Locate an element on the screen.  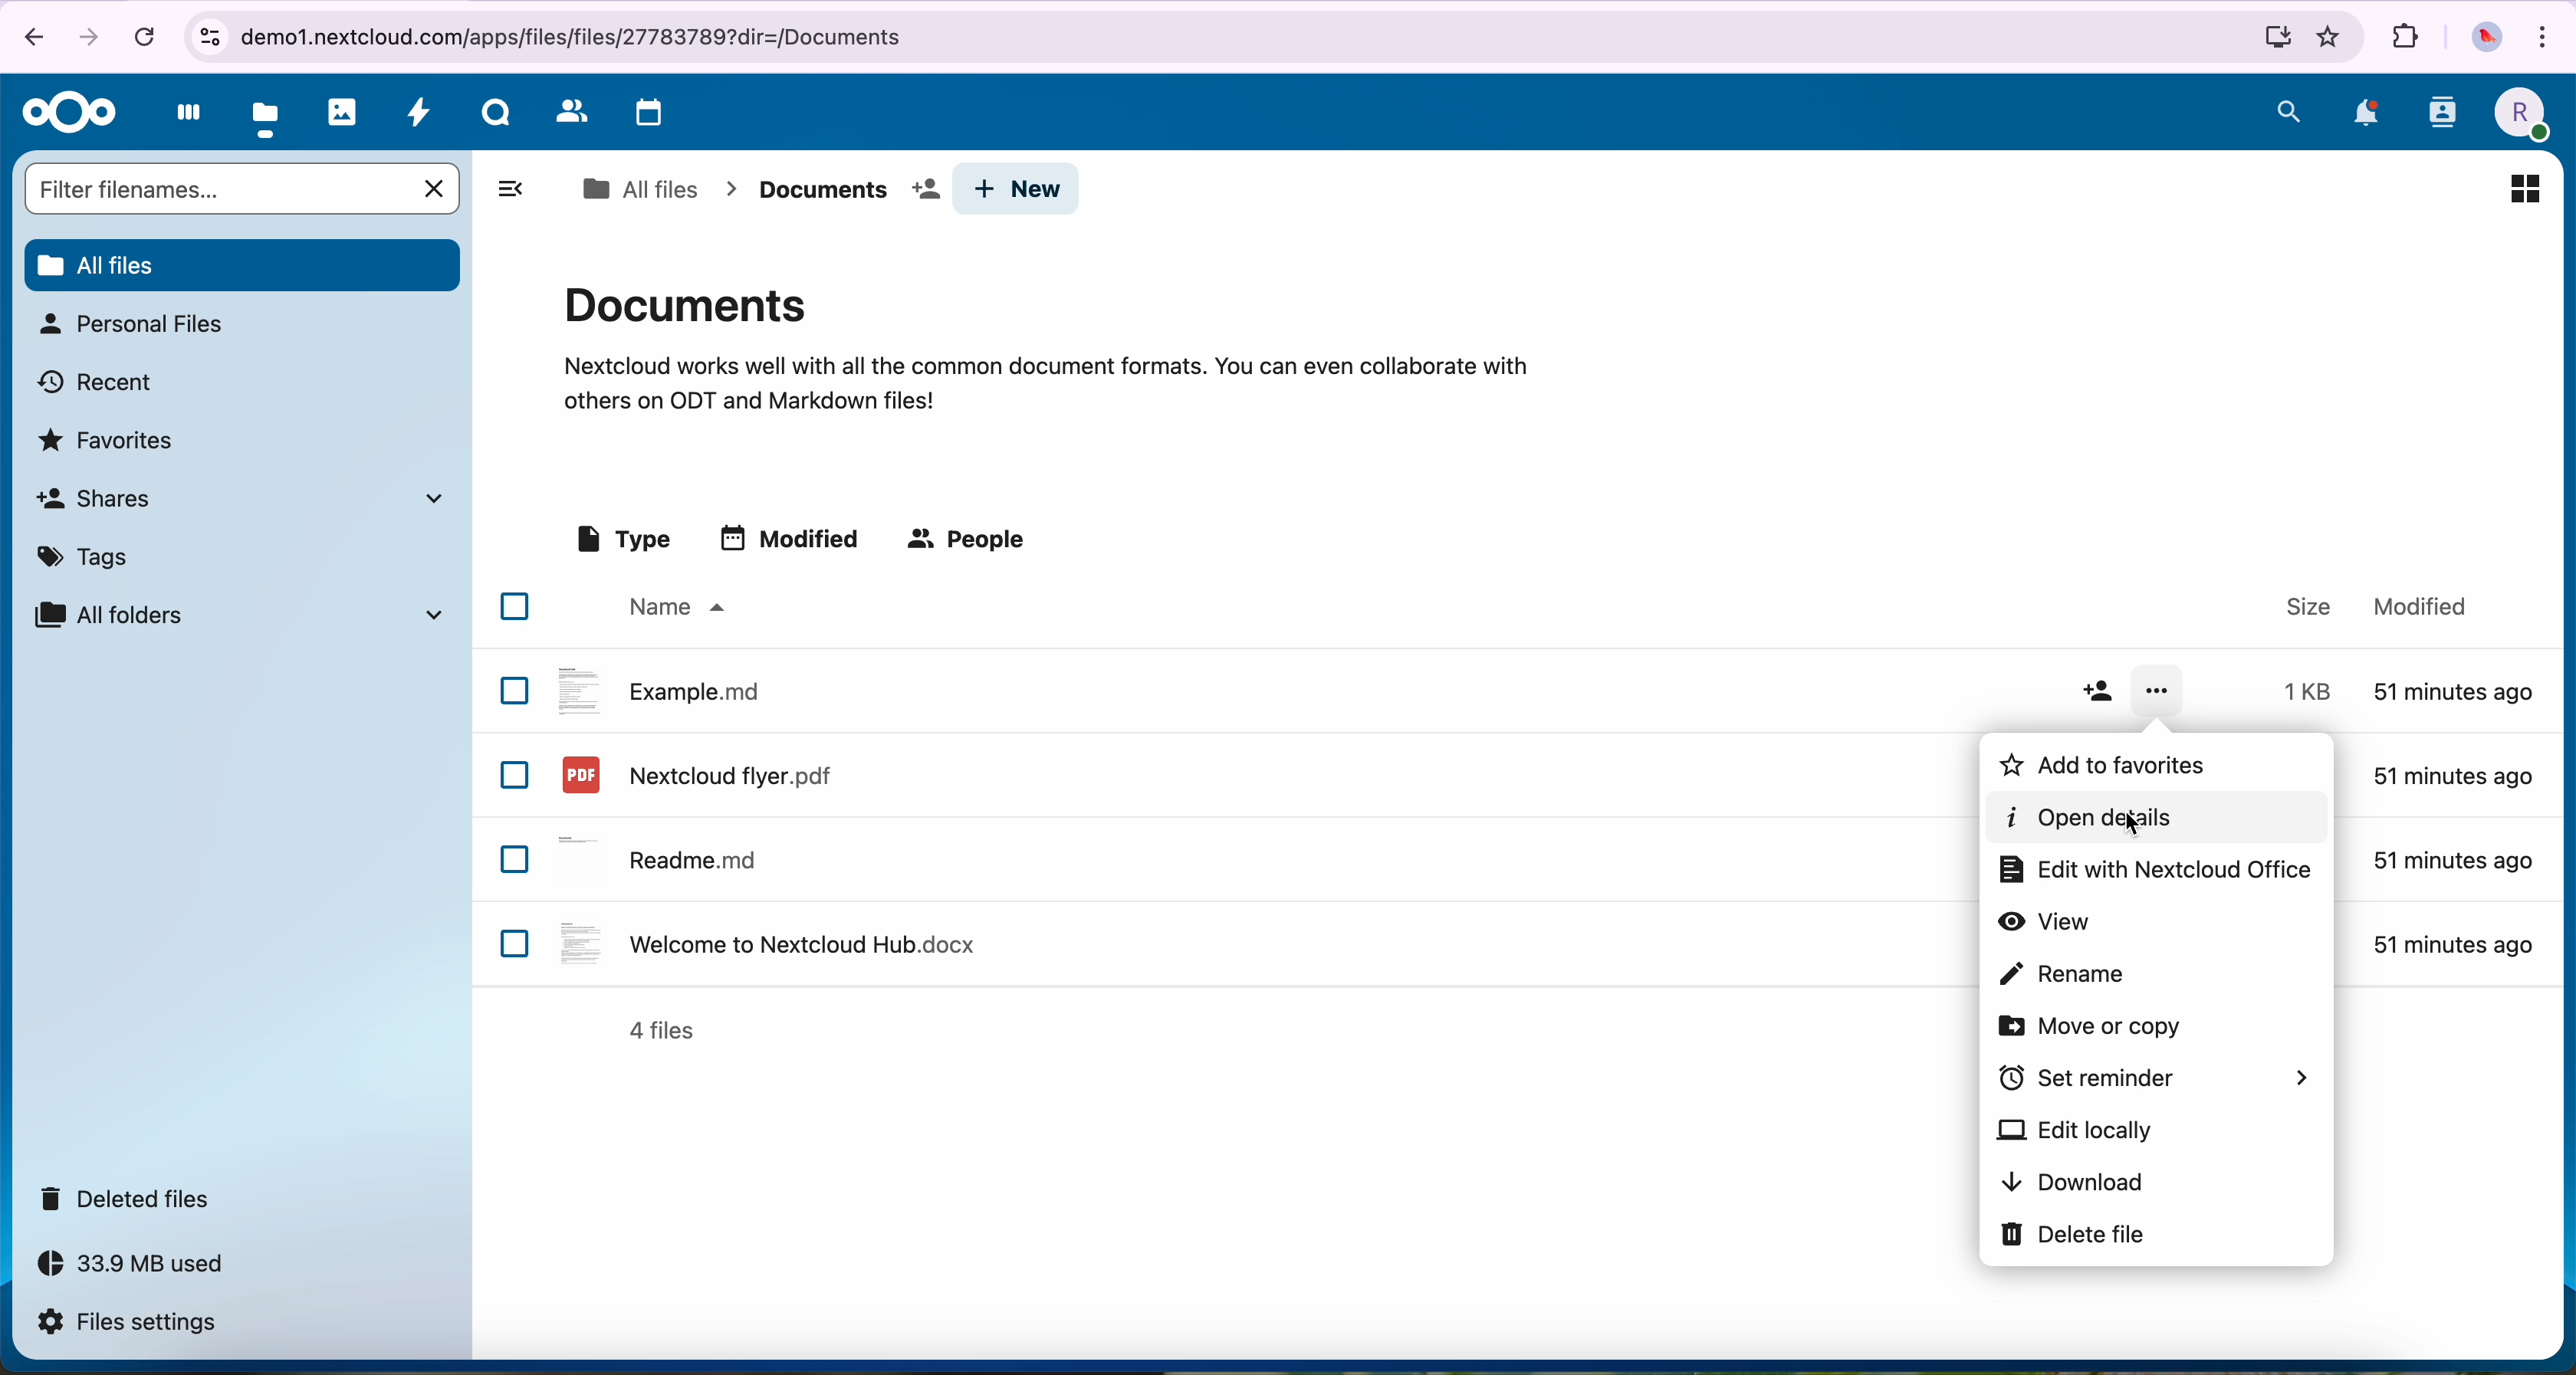
modified is located at coordinates (794, 537).